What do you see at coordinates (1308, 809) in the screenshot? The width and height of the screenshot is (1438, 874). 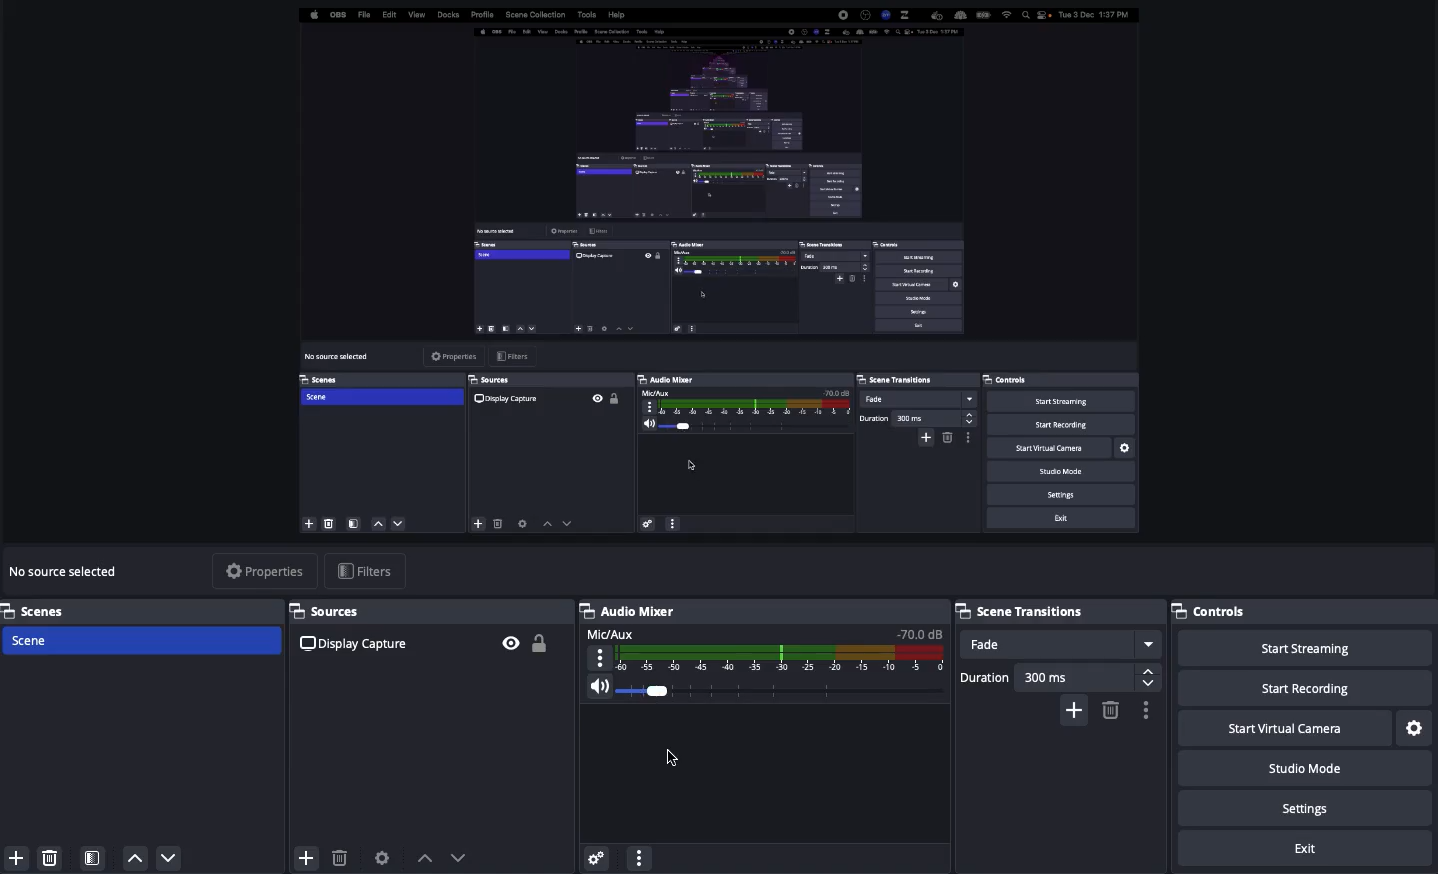 I see `Settings` at bounding box center [1308, 809].